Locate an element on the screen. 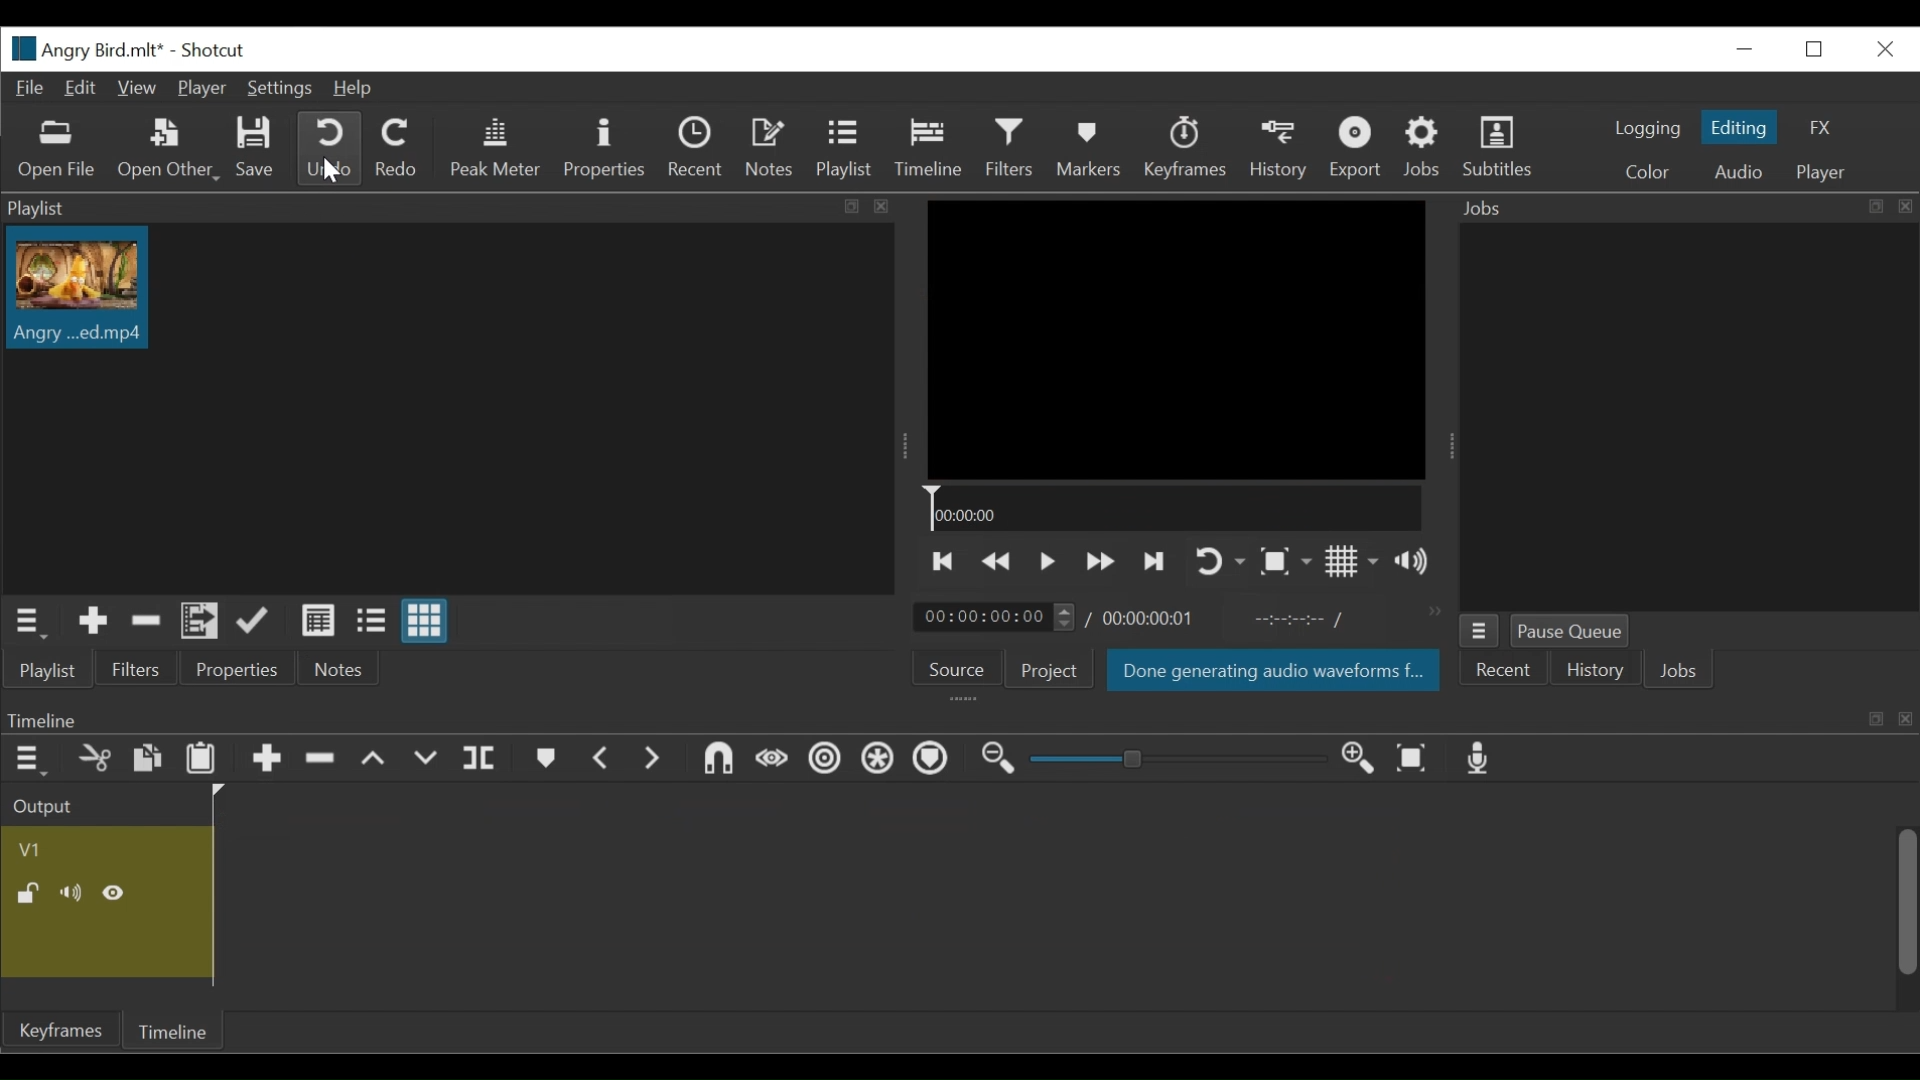 Image resolution: width=1920 pixels, height=1080 pixels. Close is located at coordinates (1883, 50).